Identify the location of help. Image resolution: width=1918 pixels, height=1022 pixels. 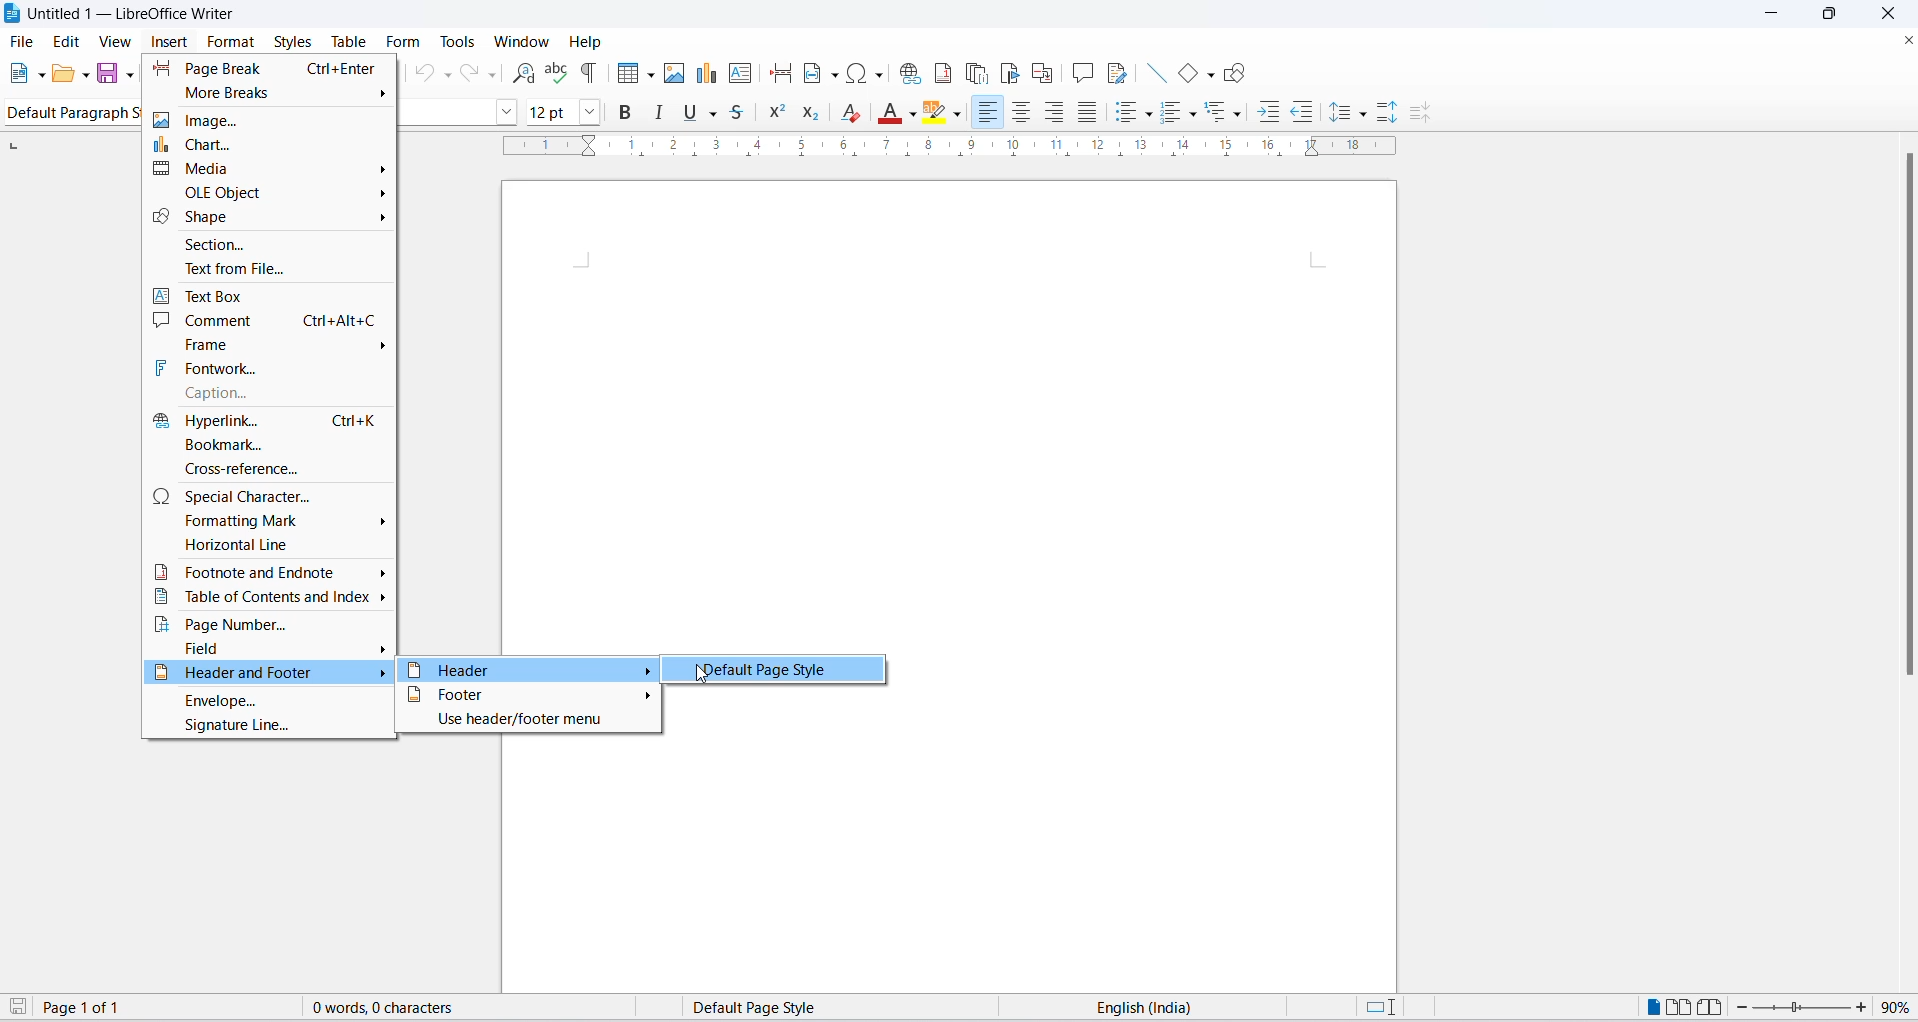
(582, 41).